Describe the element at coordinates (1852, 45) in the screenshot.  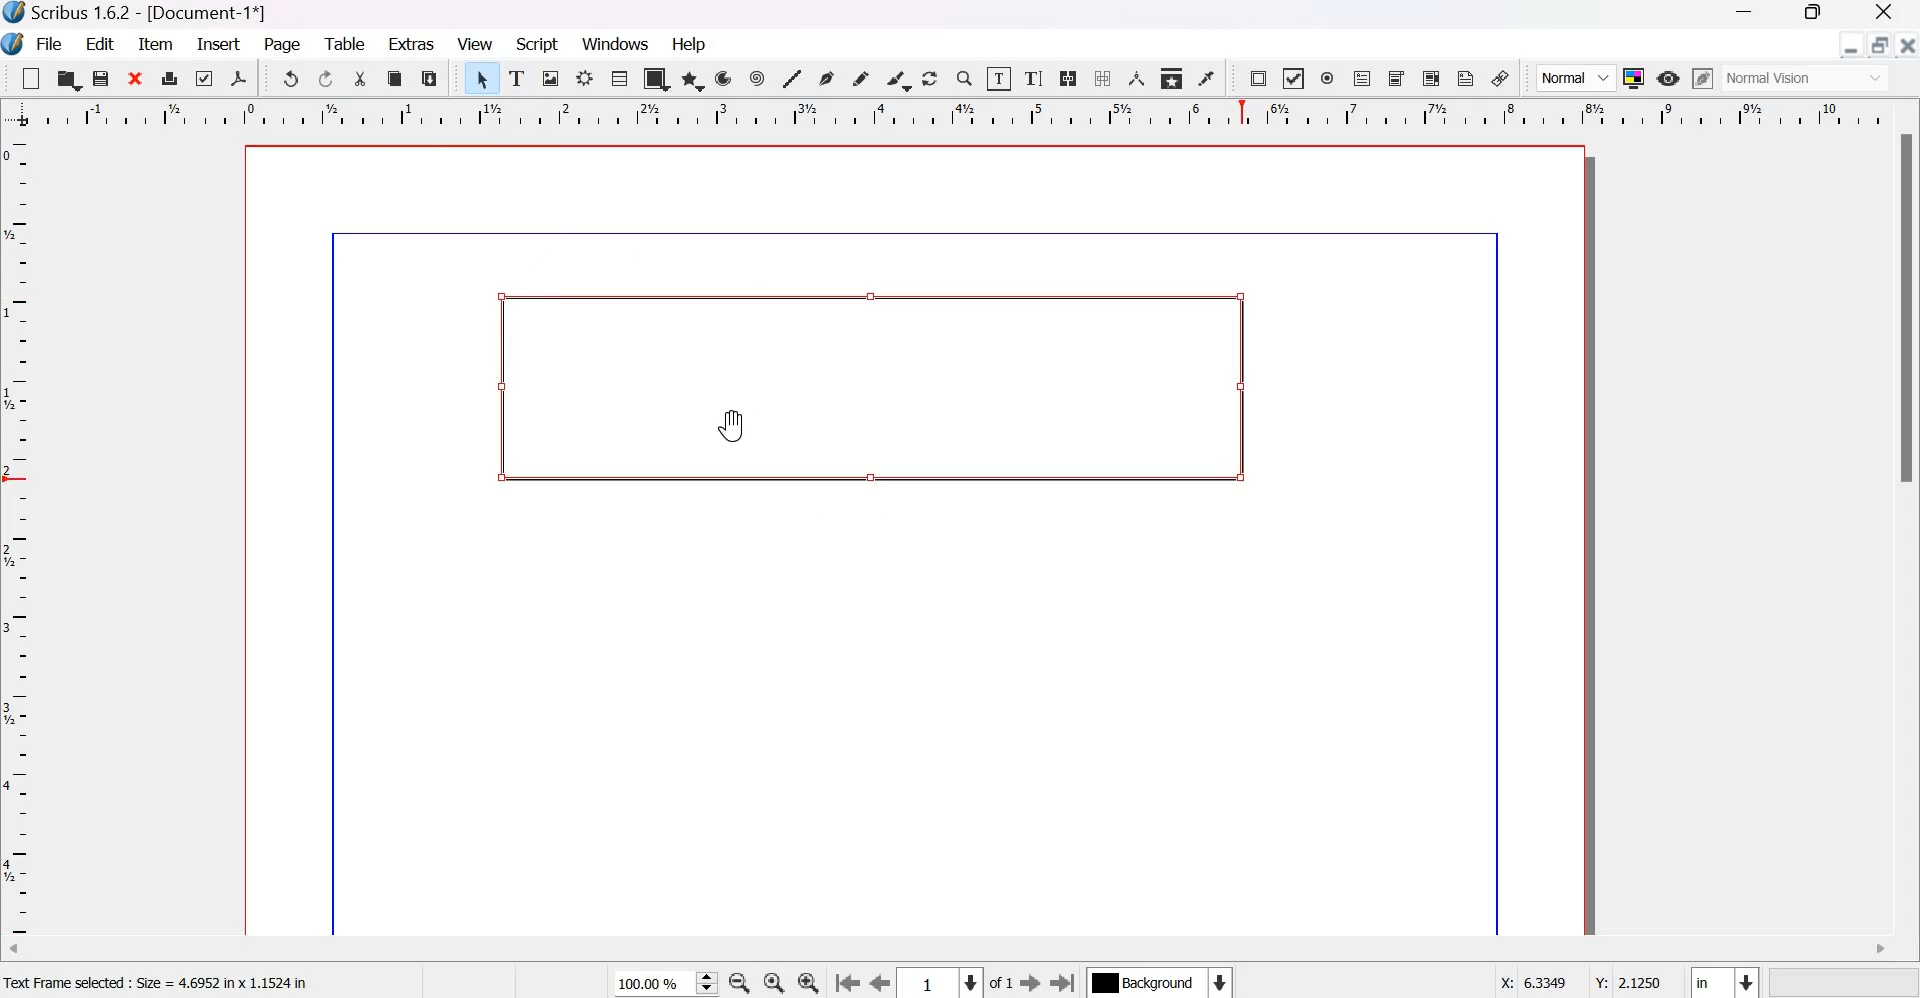
I see `minimize` at that location.